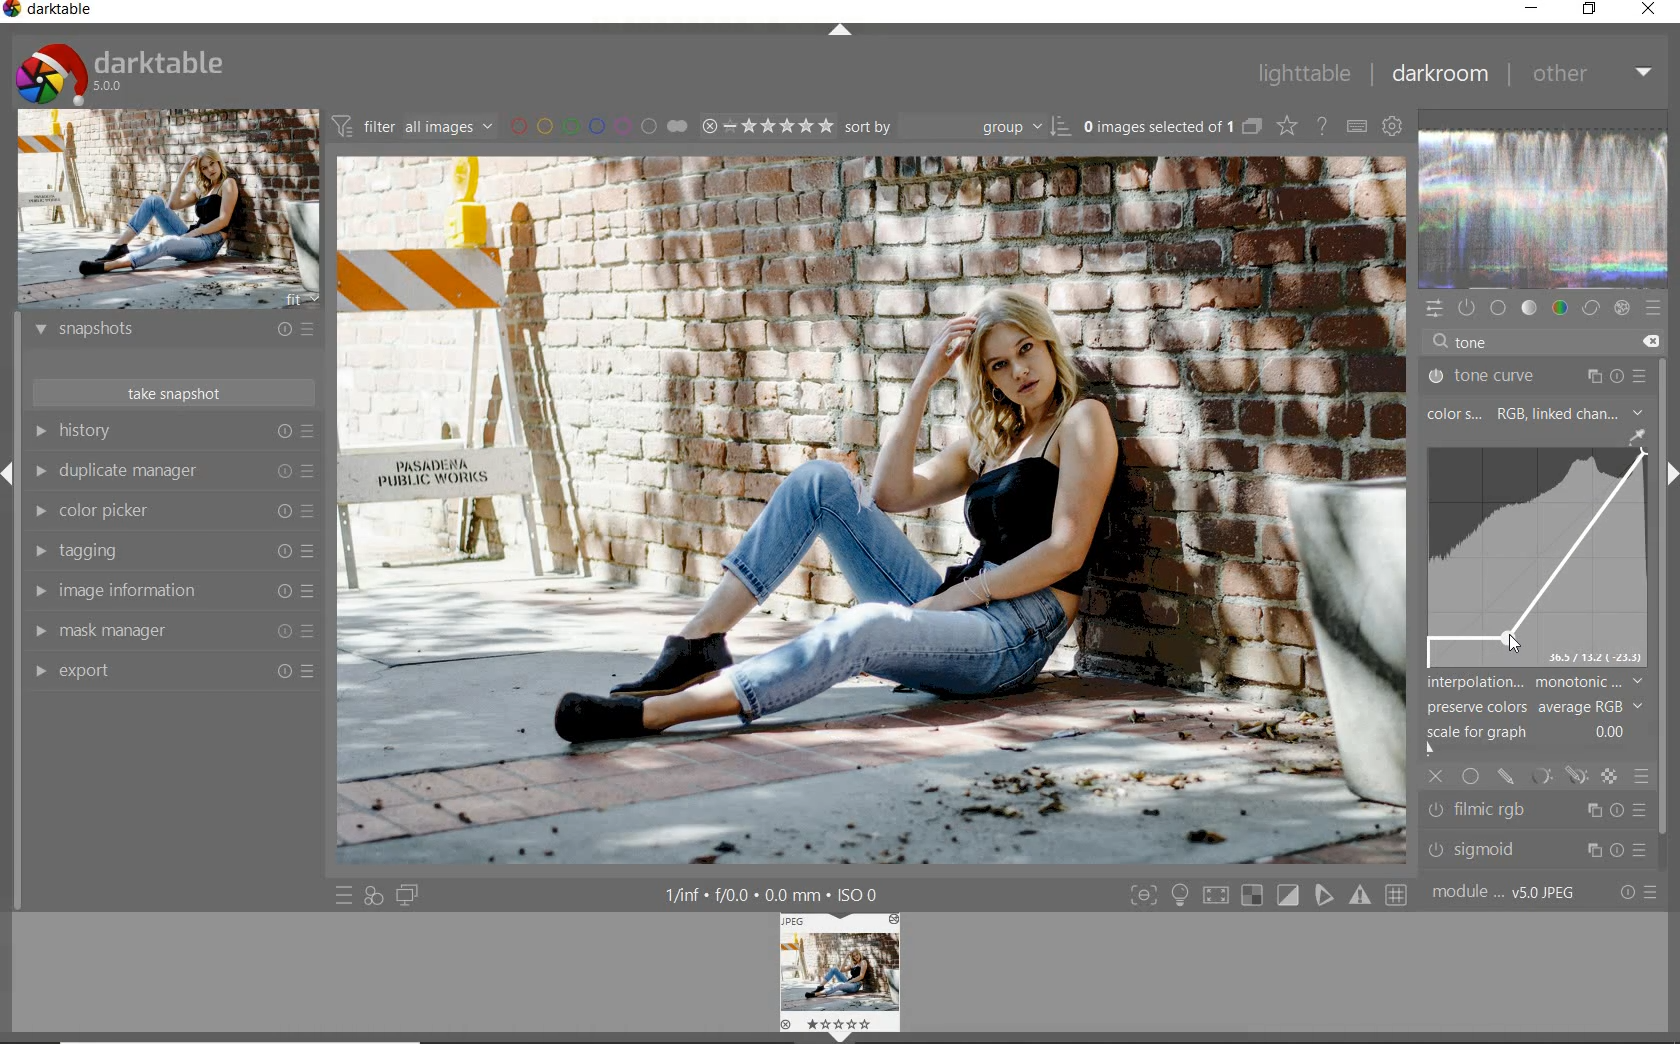 This screenshot has width=1680, height=1044. Describe the element at coordinates (170, 629) in the screenshot. I see `mask manager` at that location.